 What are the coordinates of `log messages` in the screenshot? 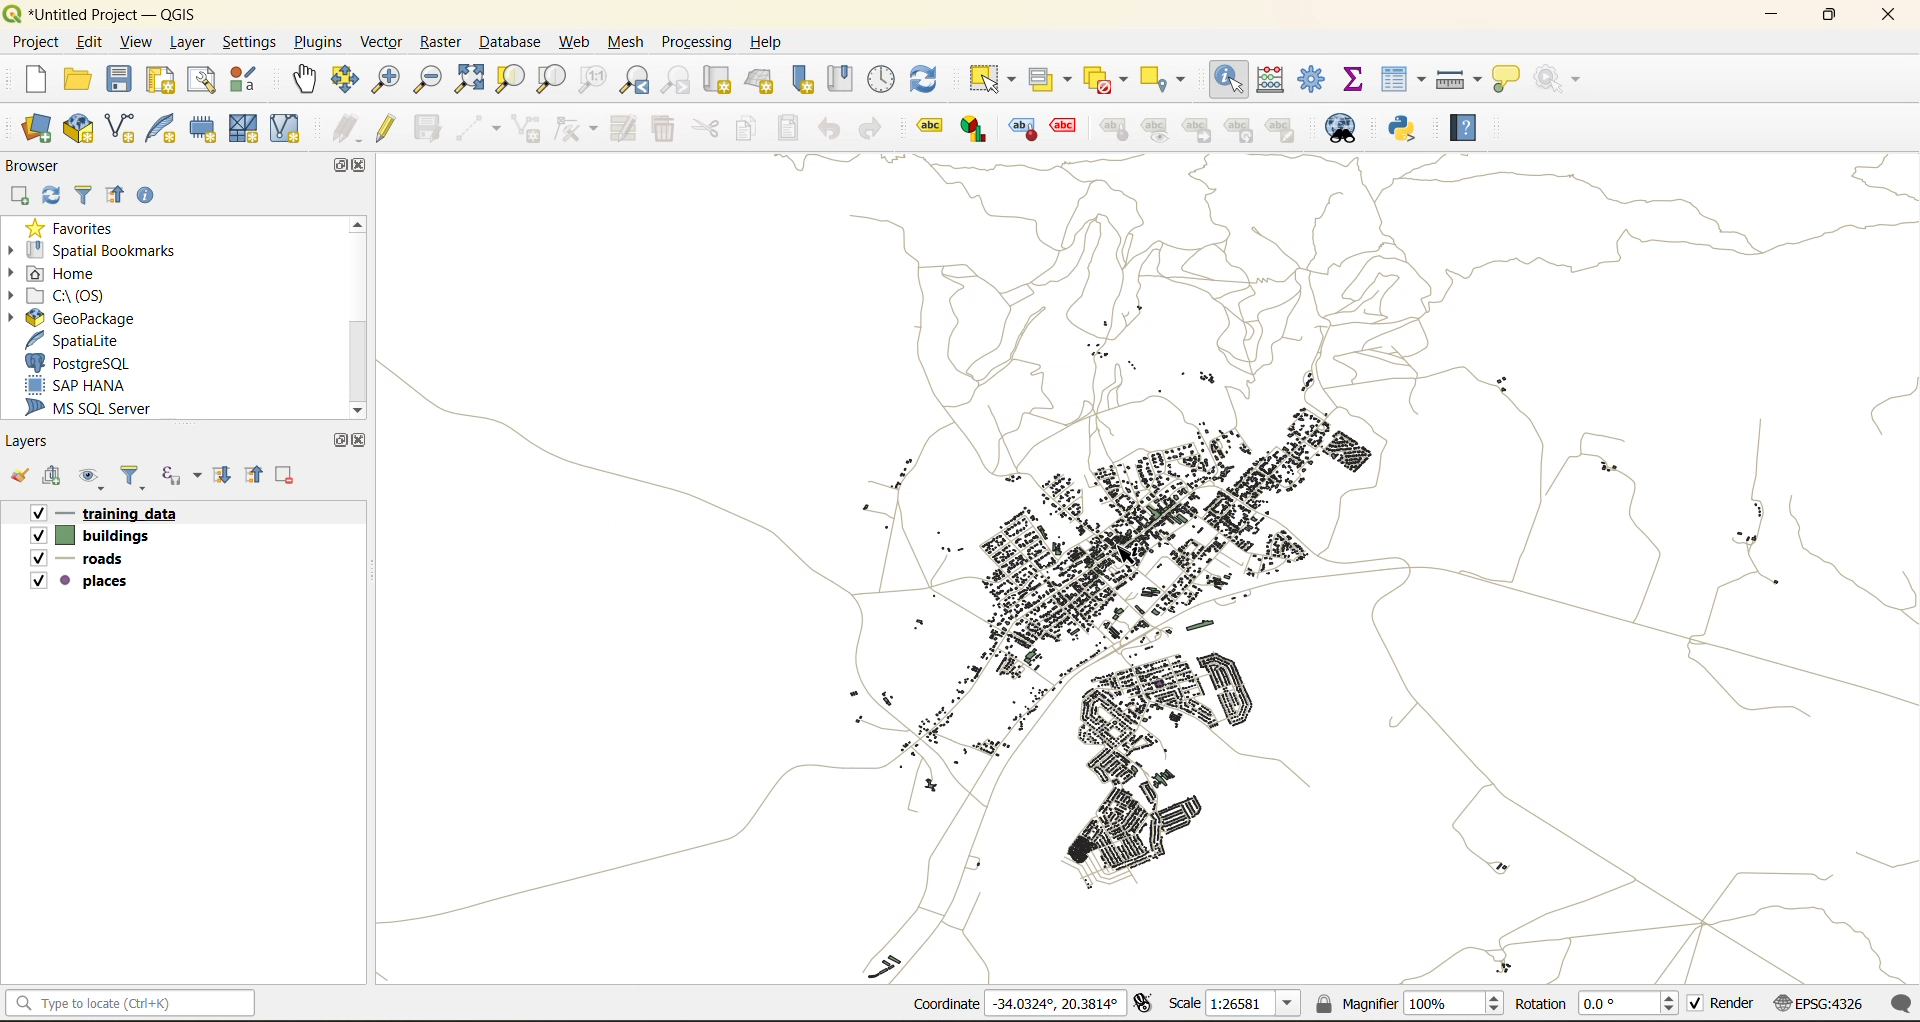 It's located at (1903, 1003).